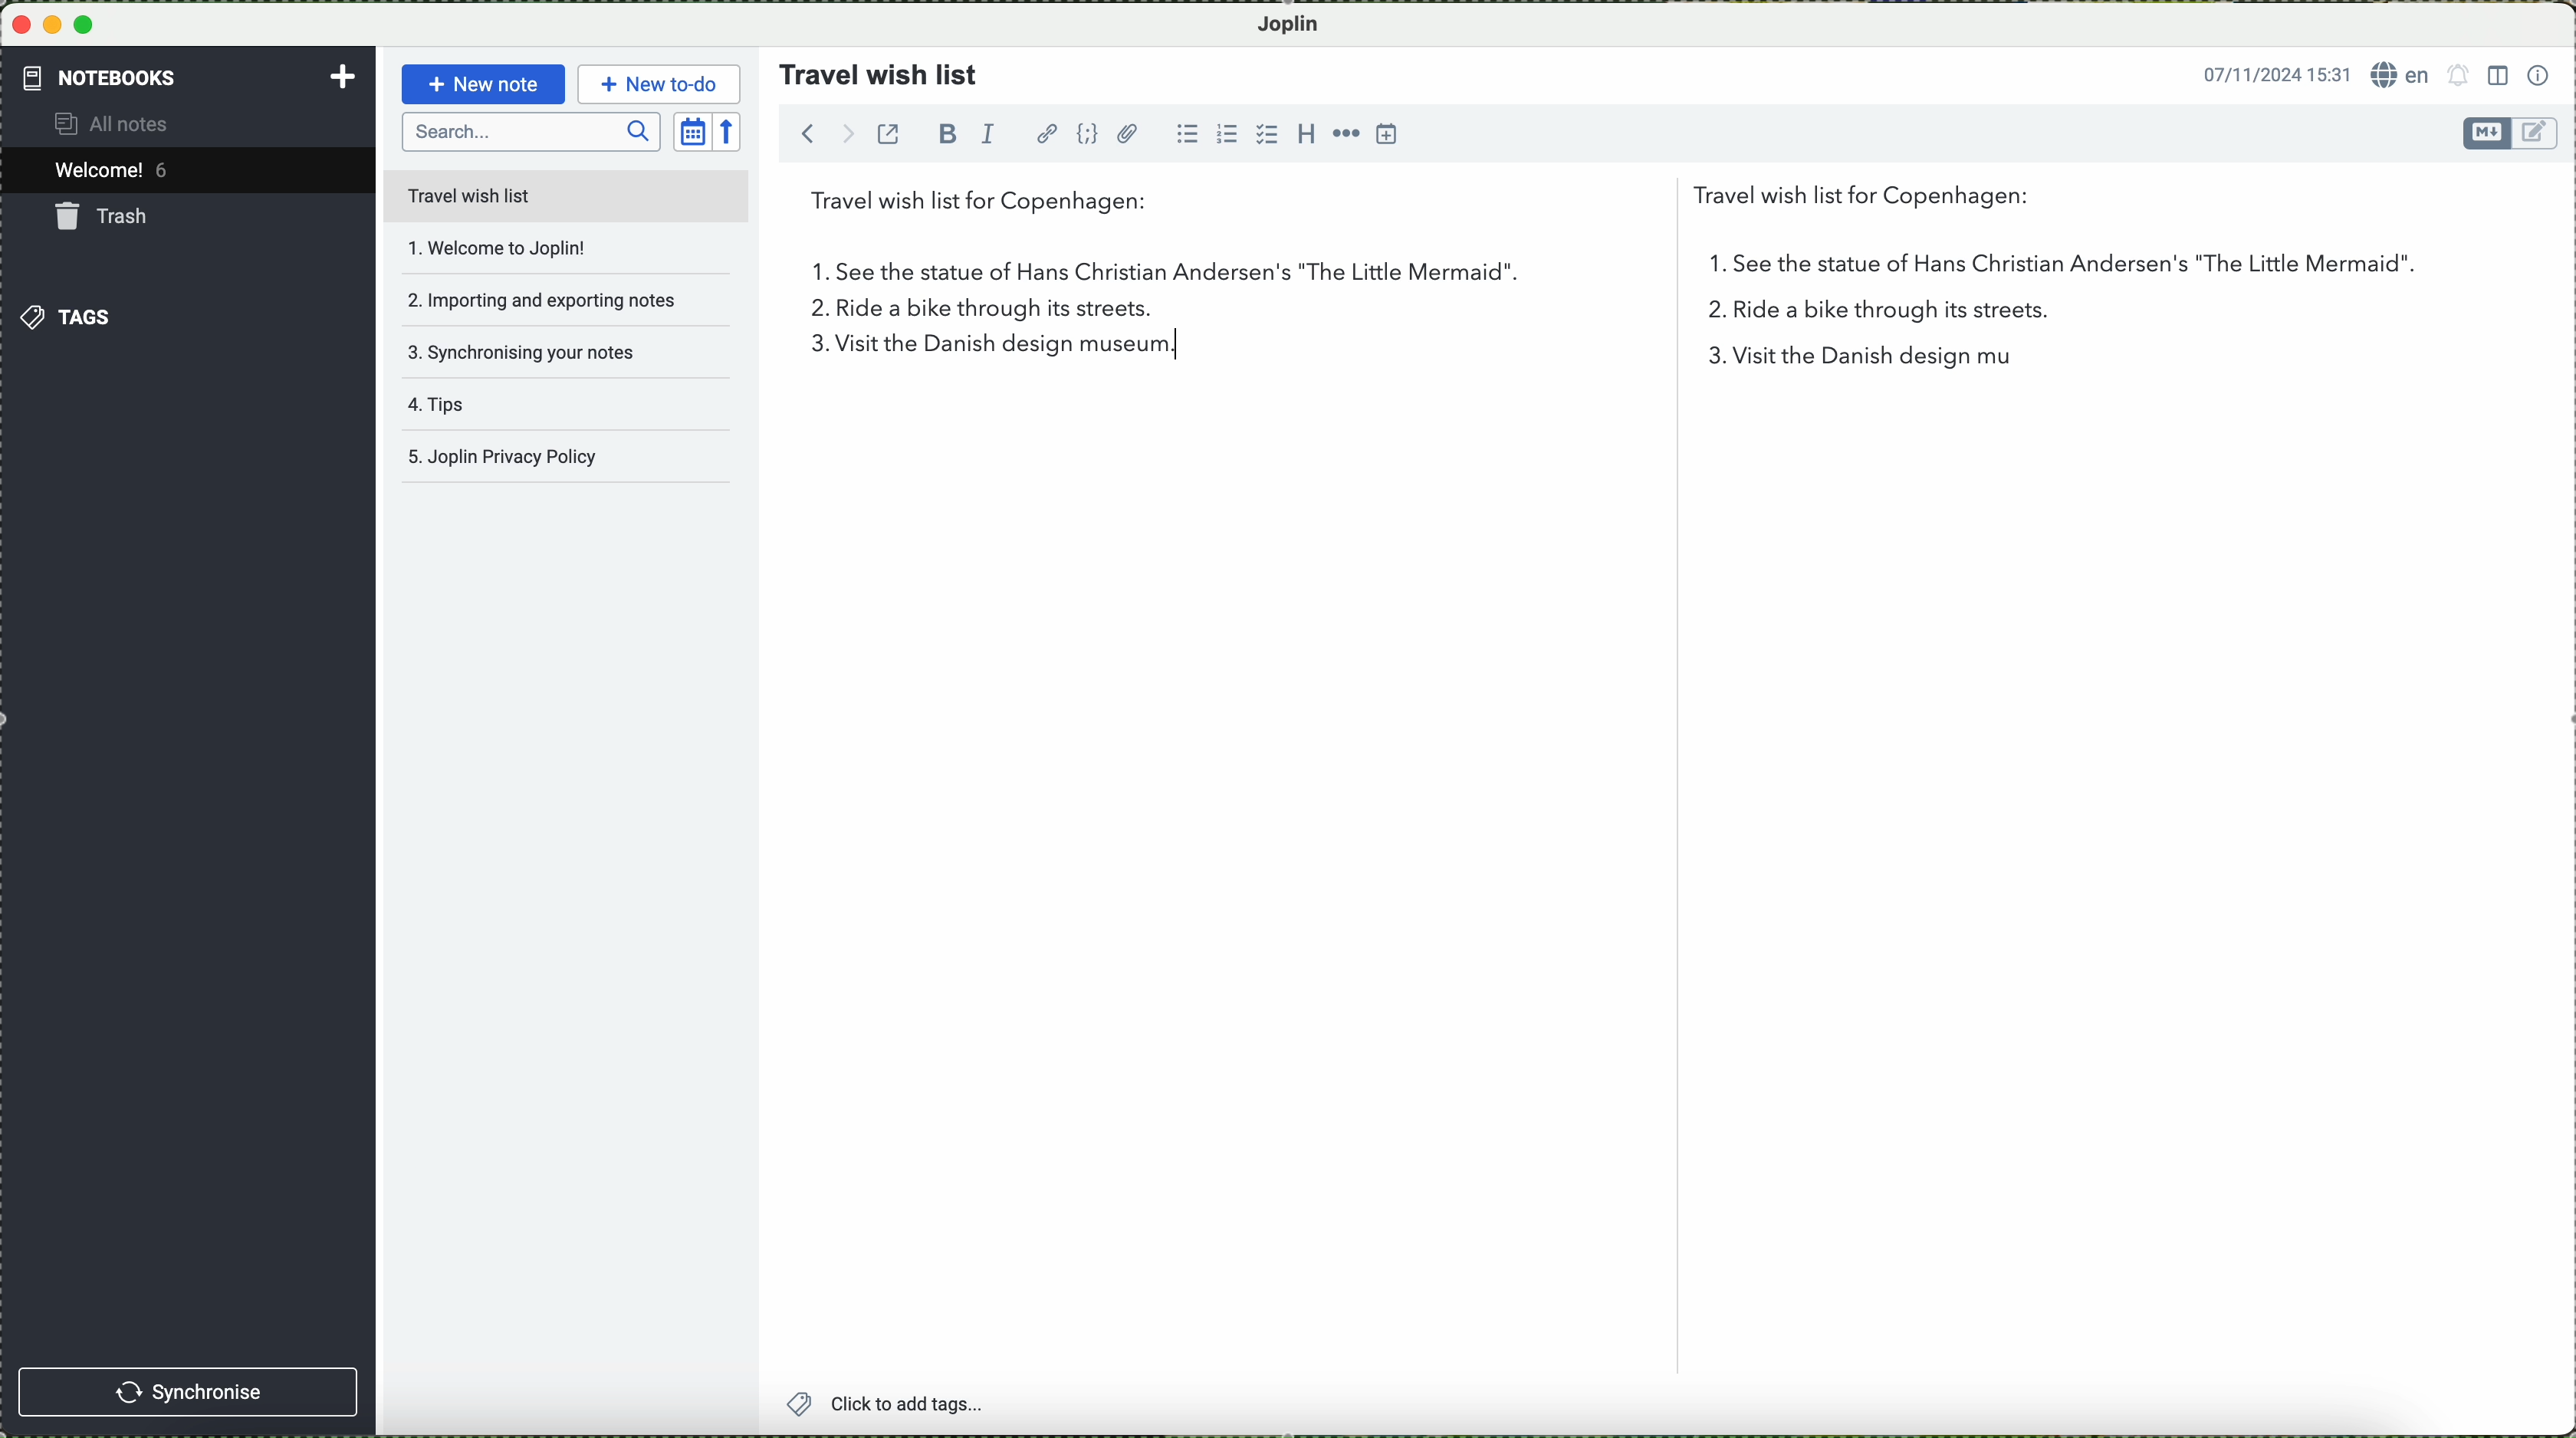 The height and width of the screenshot is (1438, 2576). Describe the element at coordinates (871, 68) in the screenshot. I see `travel wish list` at that location.